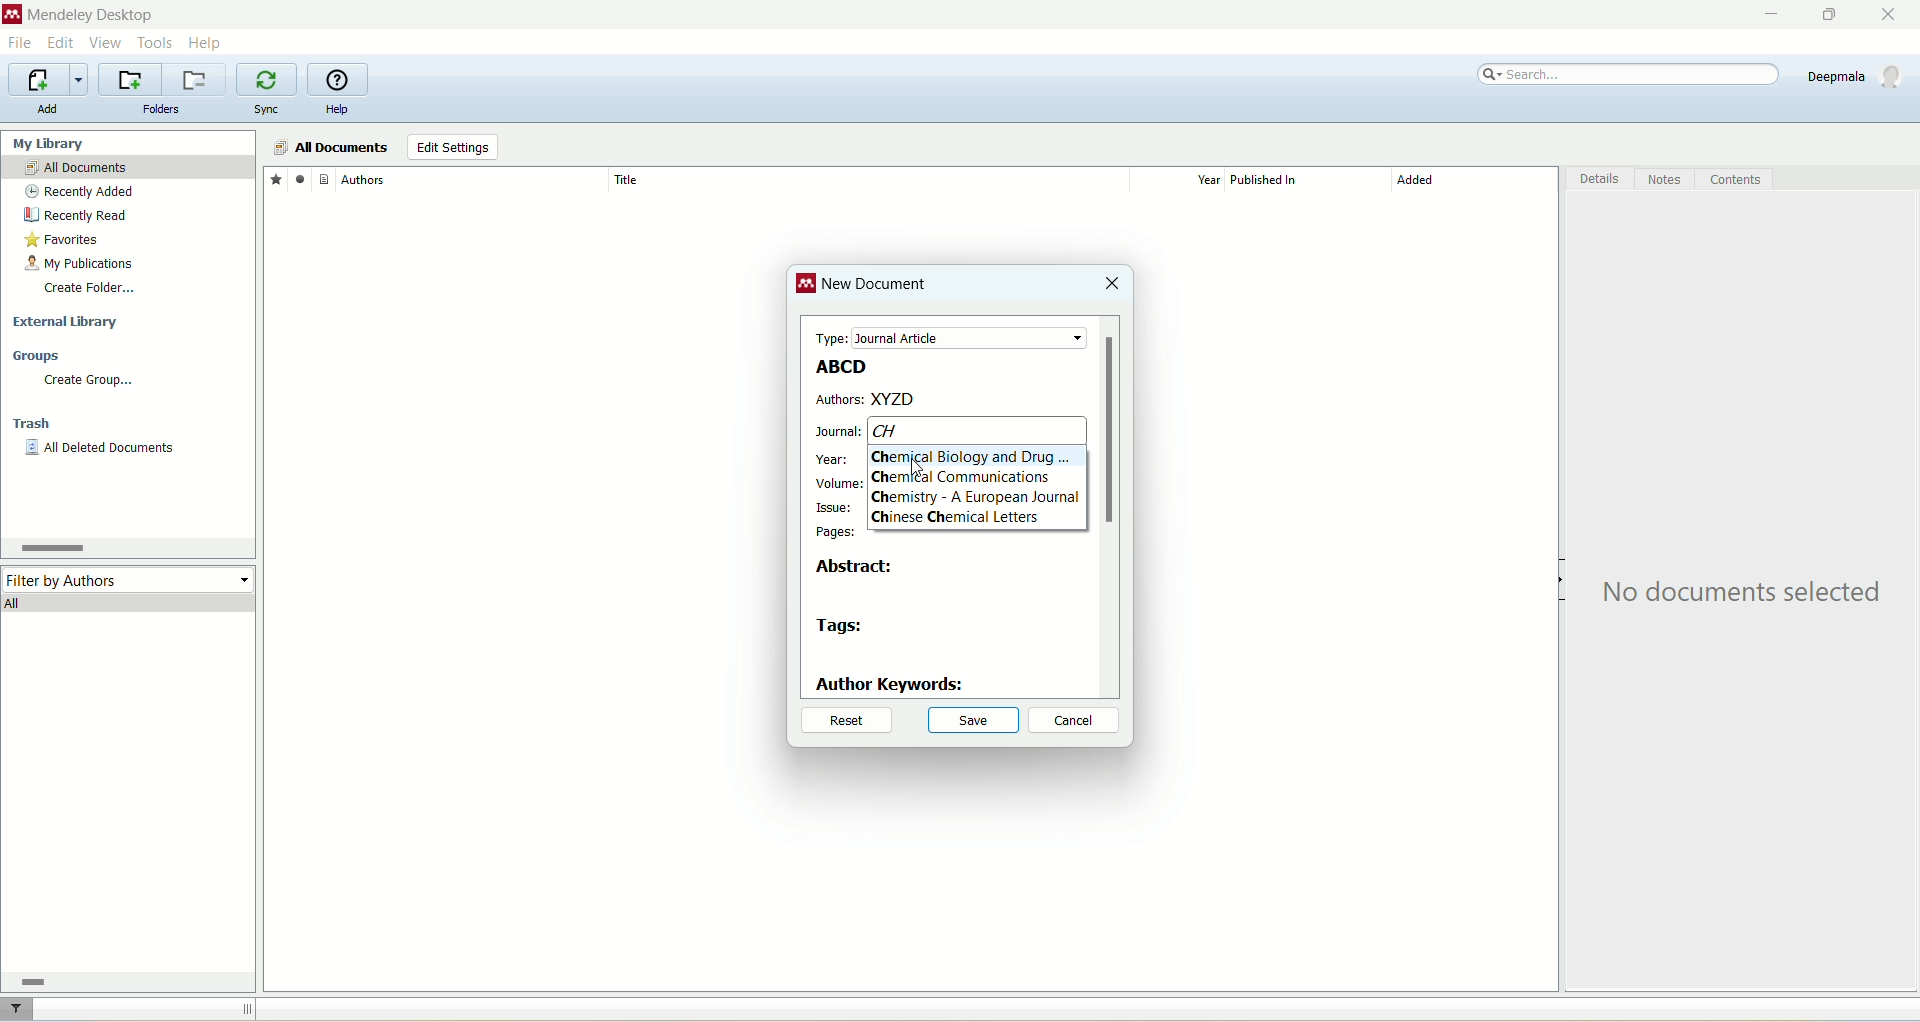  What do you see at coordinates (891, 685) in the screenshot?
I see `author keywords` at bounding box center [891, 685].